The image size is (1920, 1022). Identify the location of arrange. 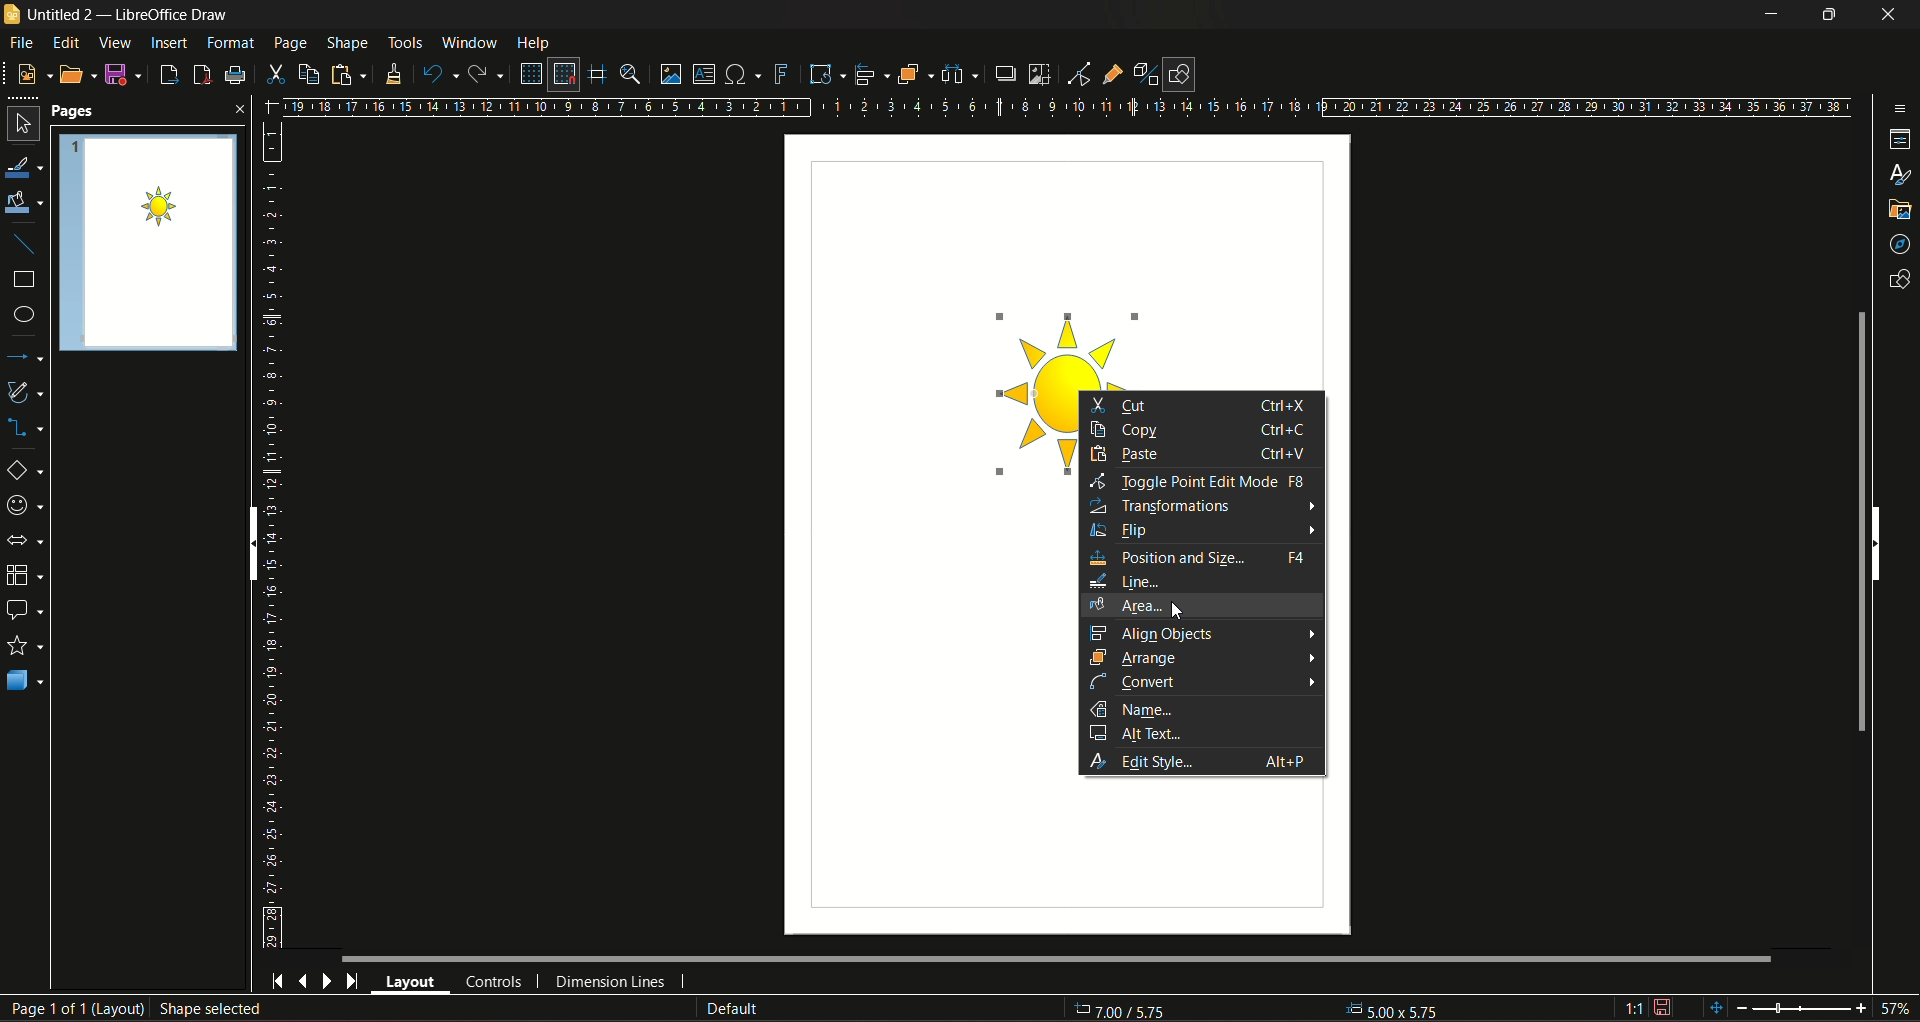
(1144, 658).